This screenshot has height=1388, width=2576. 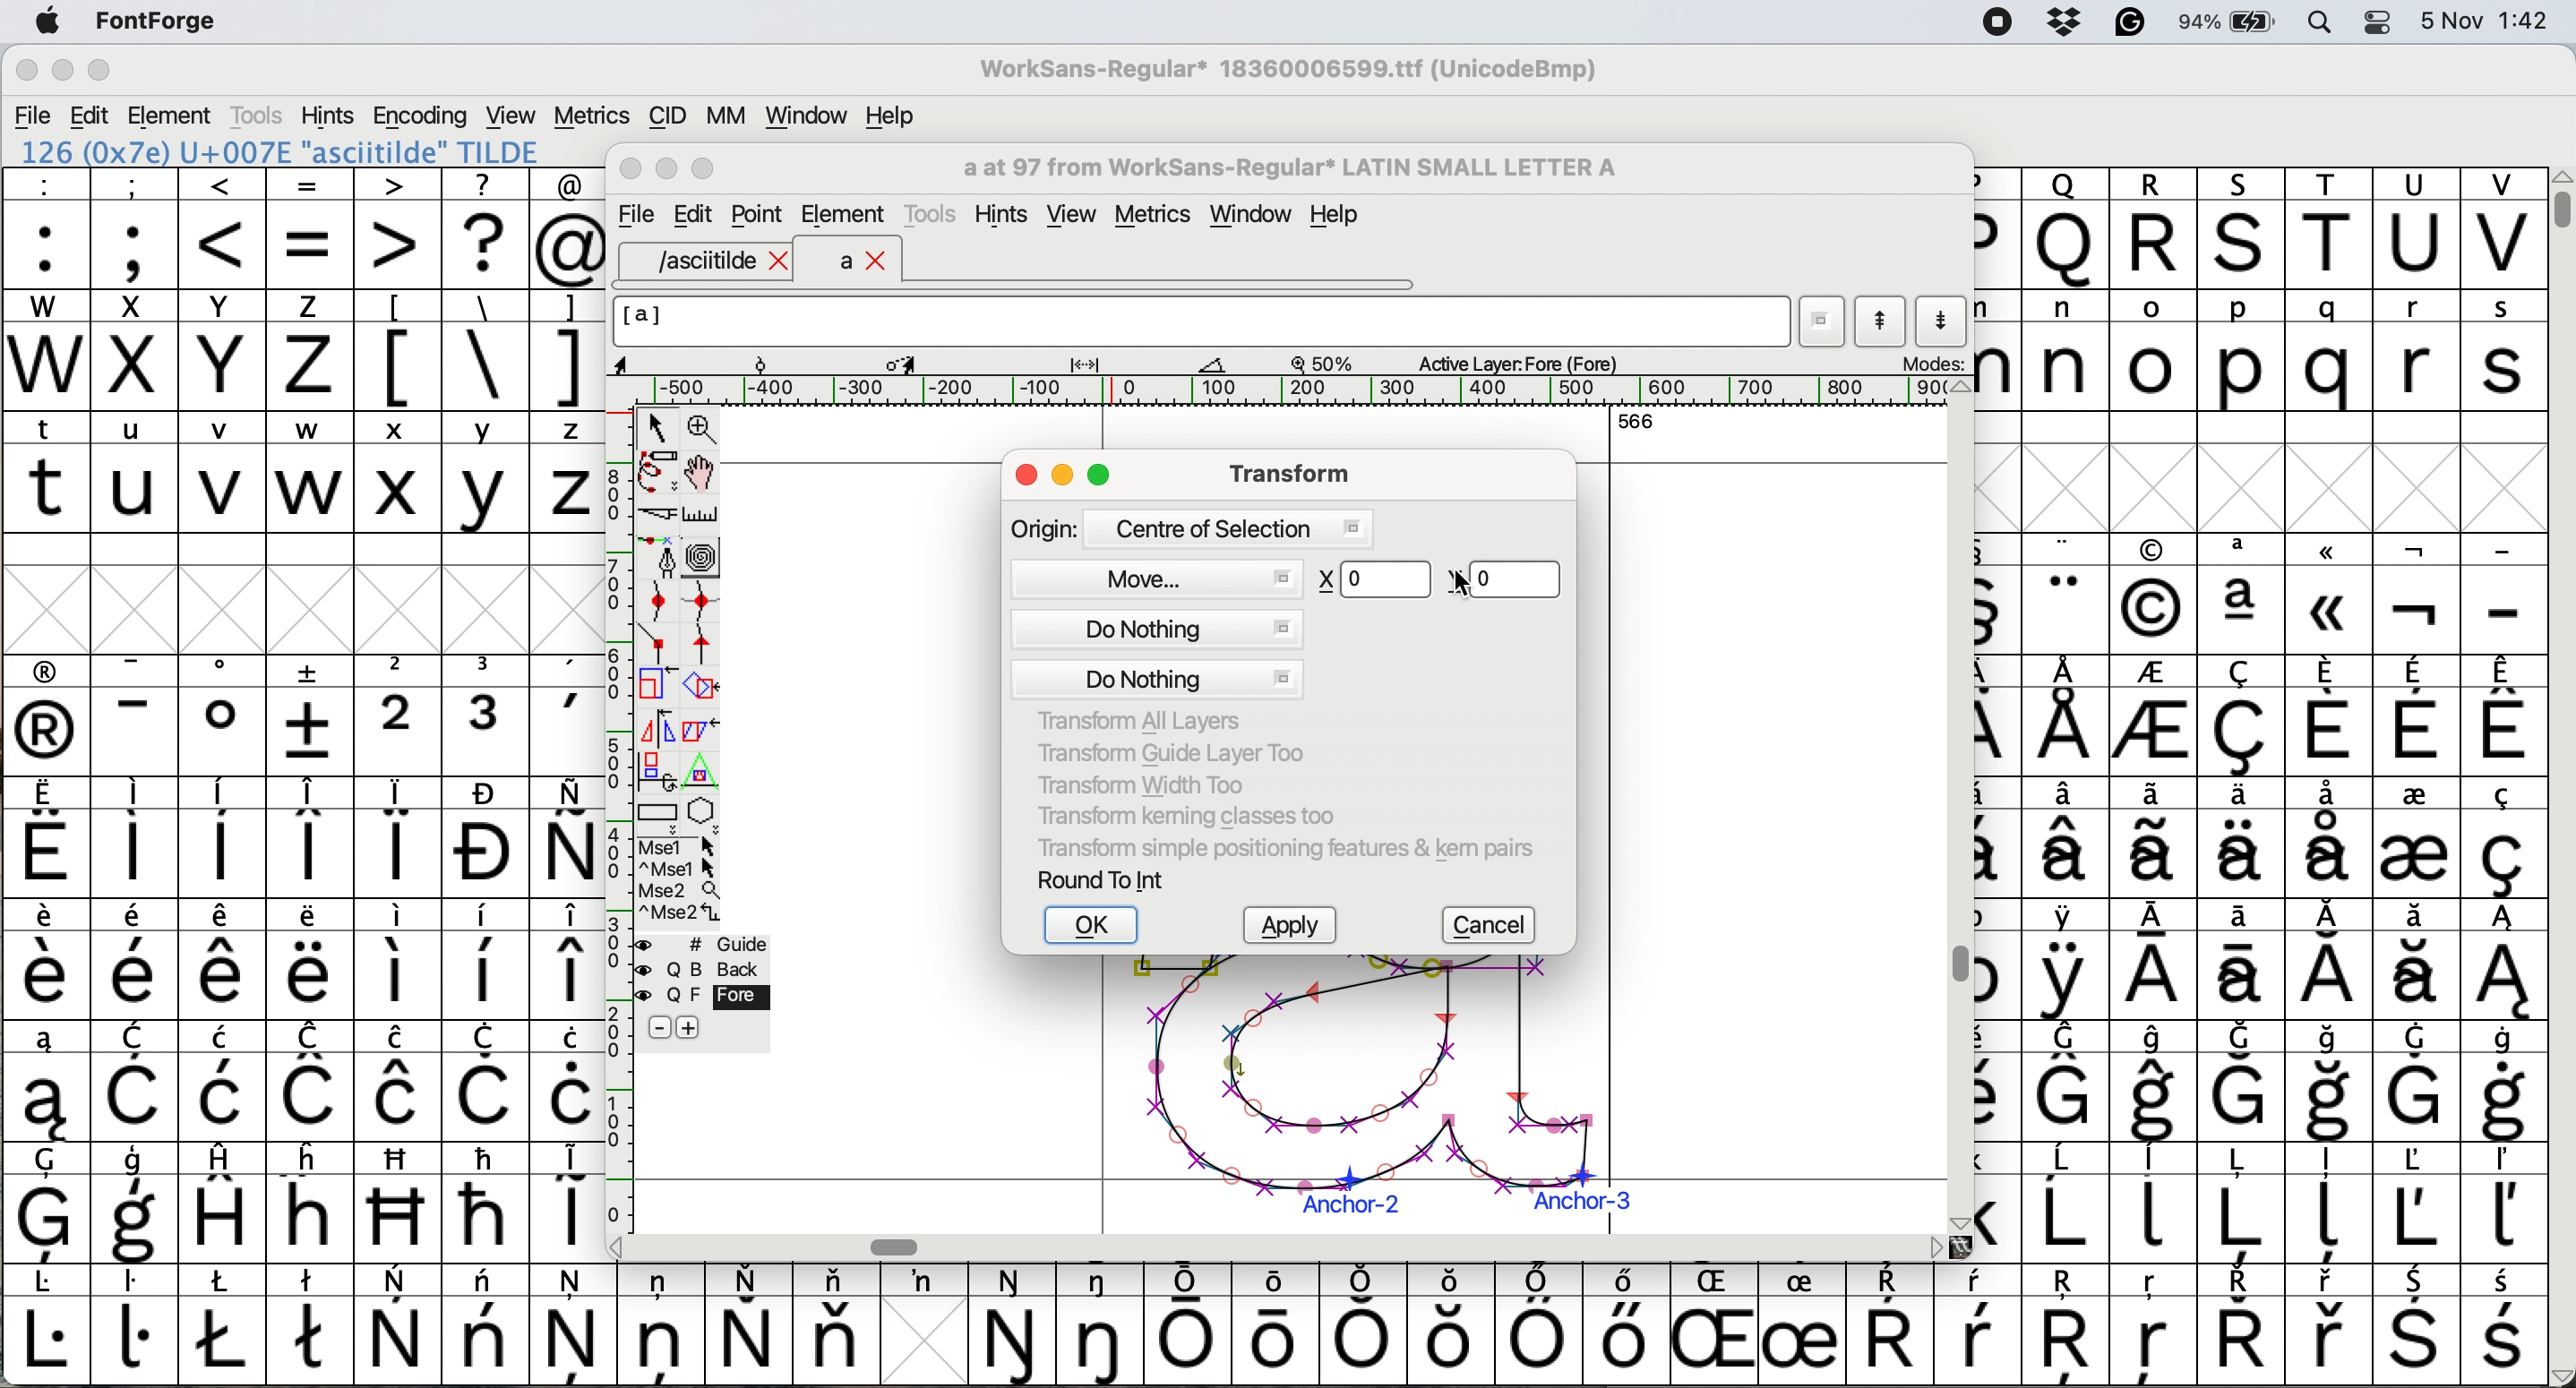 What do you see at coordinates (485, 1201) in the screenshot?
I see `symbol` at bounding box center [485, 1201].